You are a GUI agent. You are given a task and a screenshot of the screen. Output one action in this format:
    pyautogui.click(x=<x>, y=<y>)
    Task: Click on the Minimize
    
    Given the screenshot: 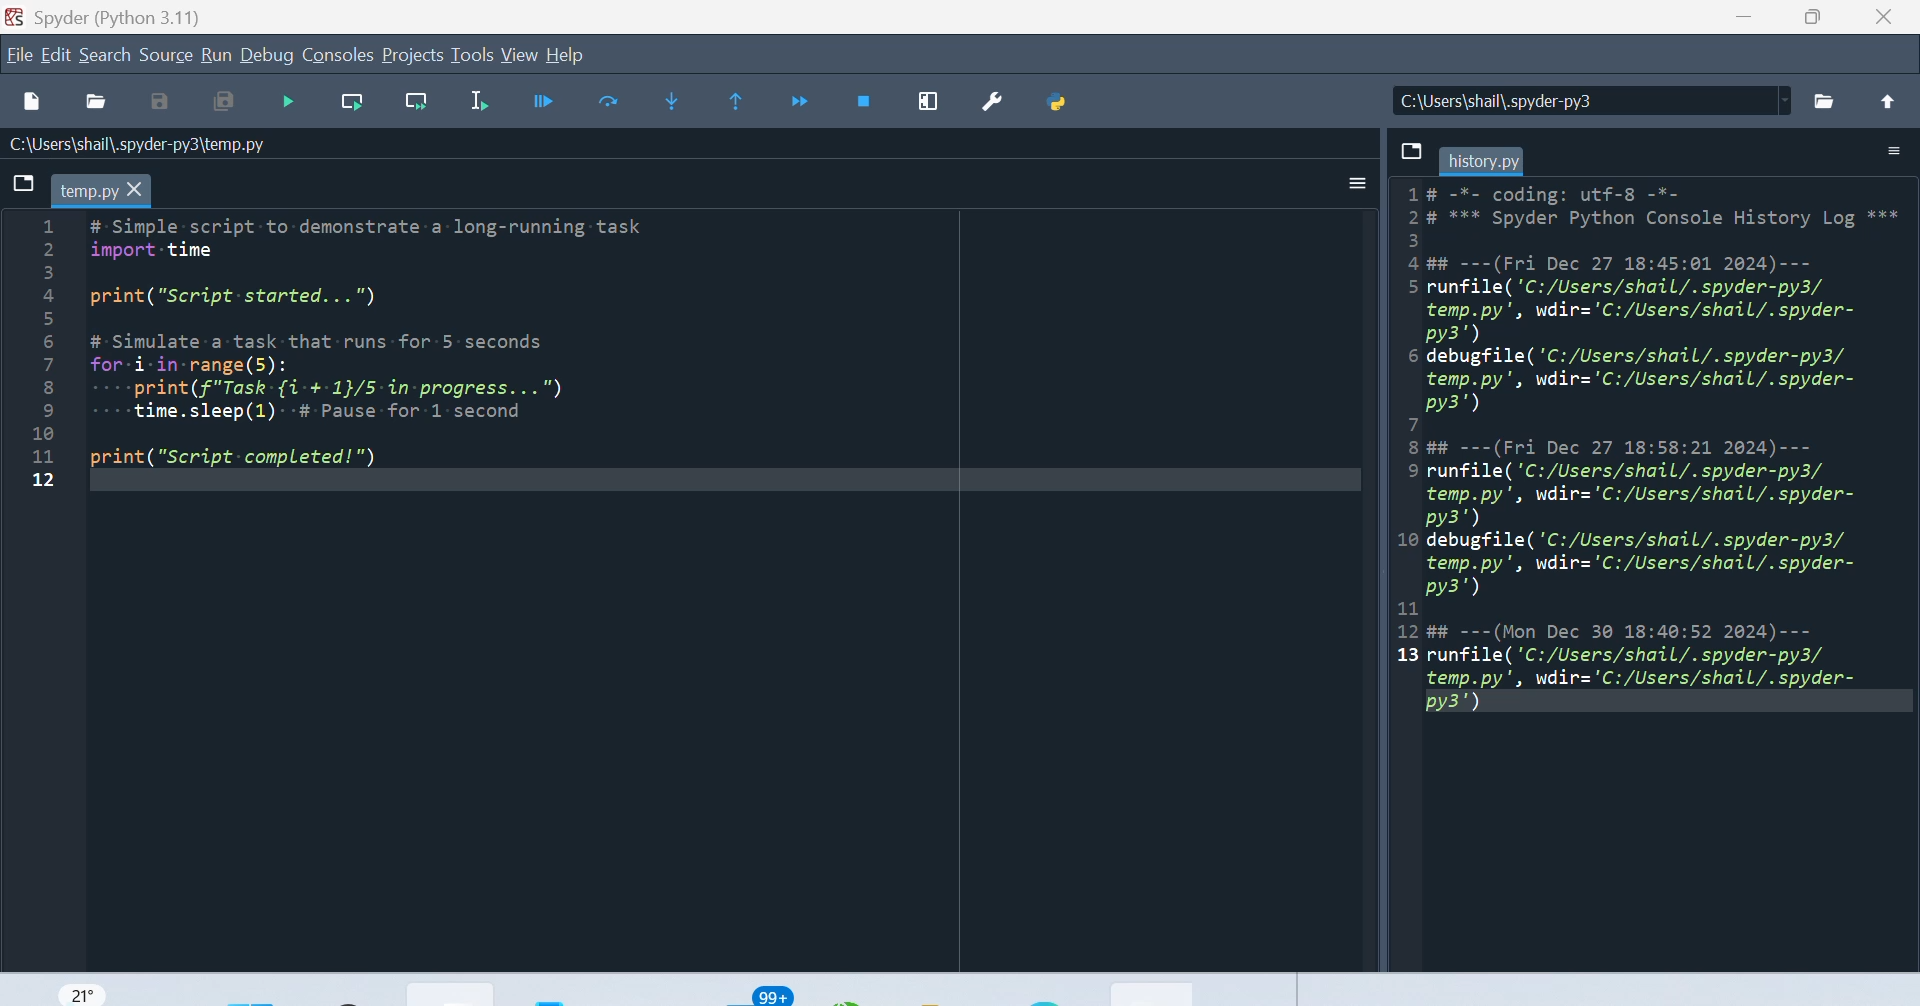 What is the action you would take?
    pyautogui.click(x=1745, y=25)
    